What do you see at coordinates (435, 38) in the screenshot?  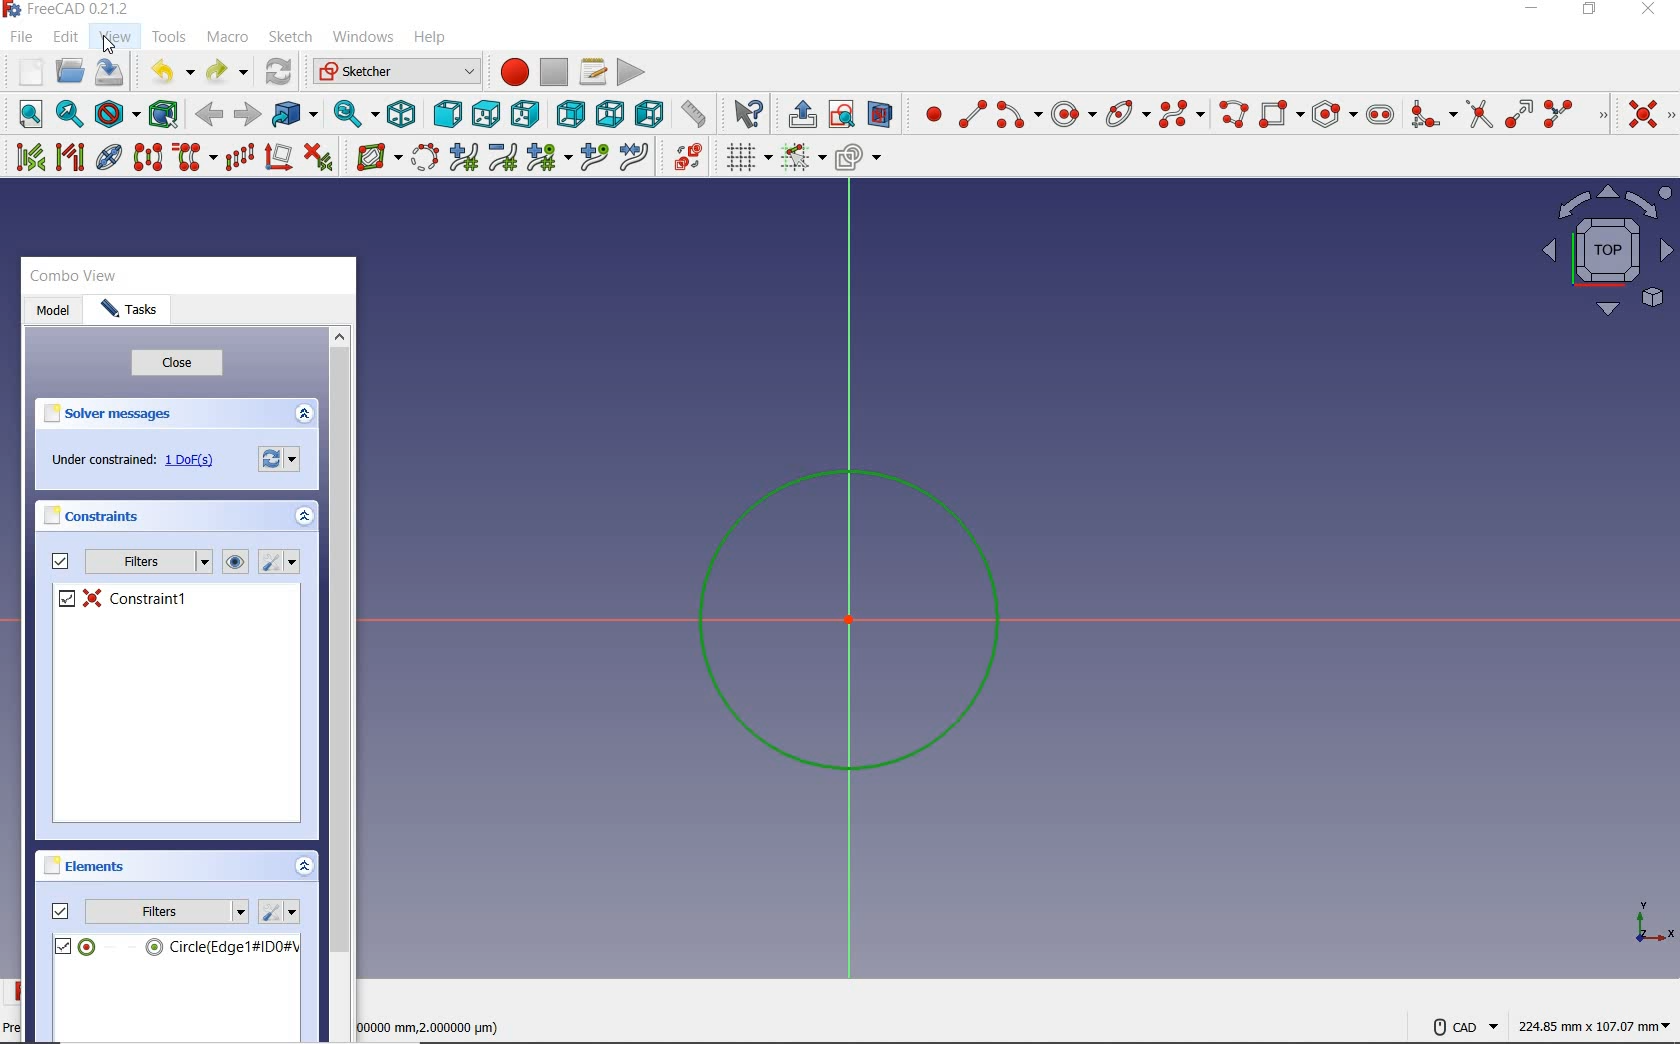 I see `help` at bounding box center [435, 38].